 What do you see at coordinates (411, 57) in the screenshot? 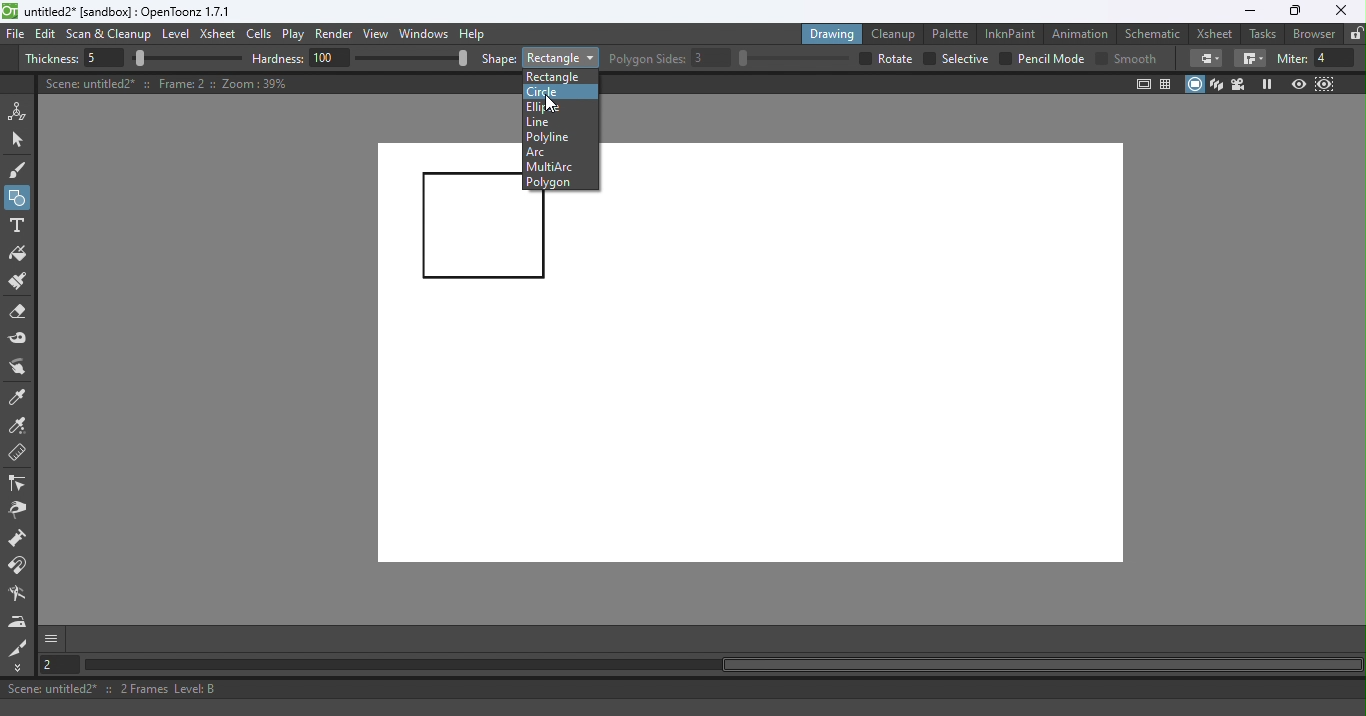
I see `slider` at bounding box center [411, 57].